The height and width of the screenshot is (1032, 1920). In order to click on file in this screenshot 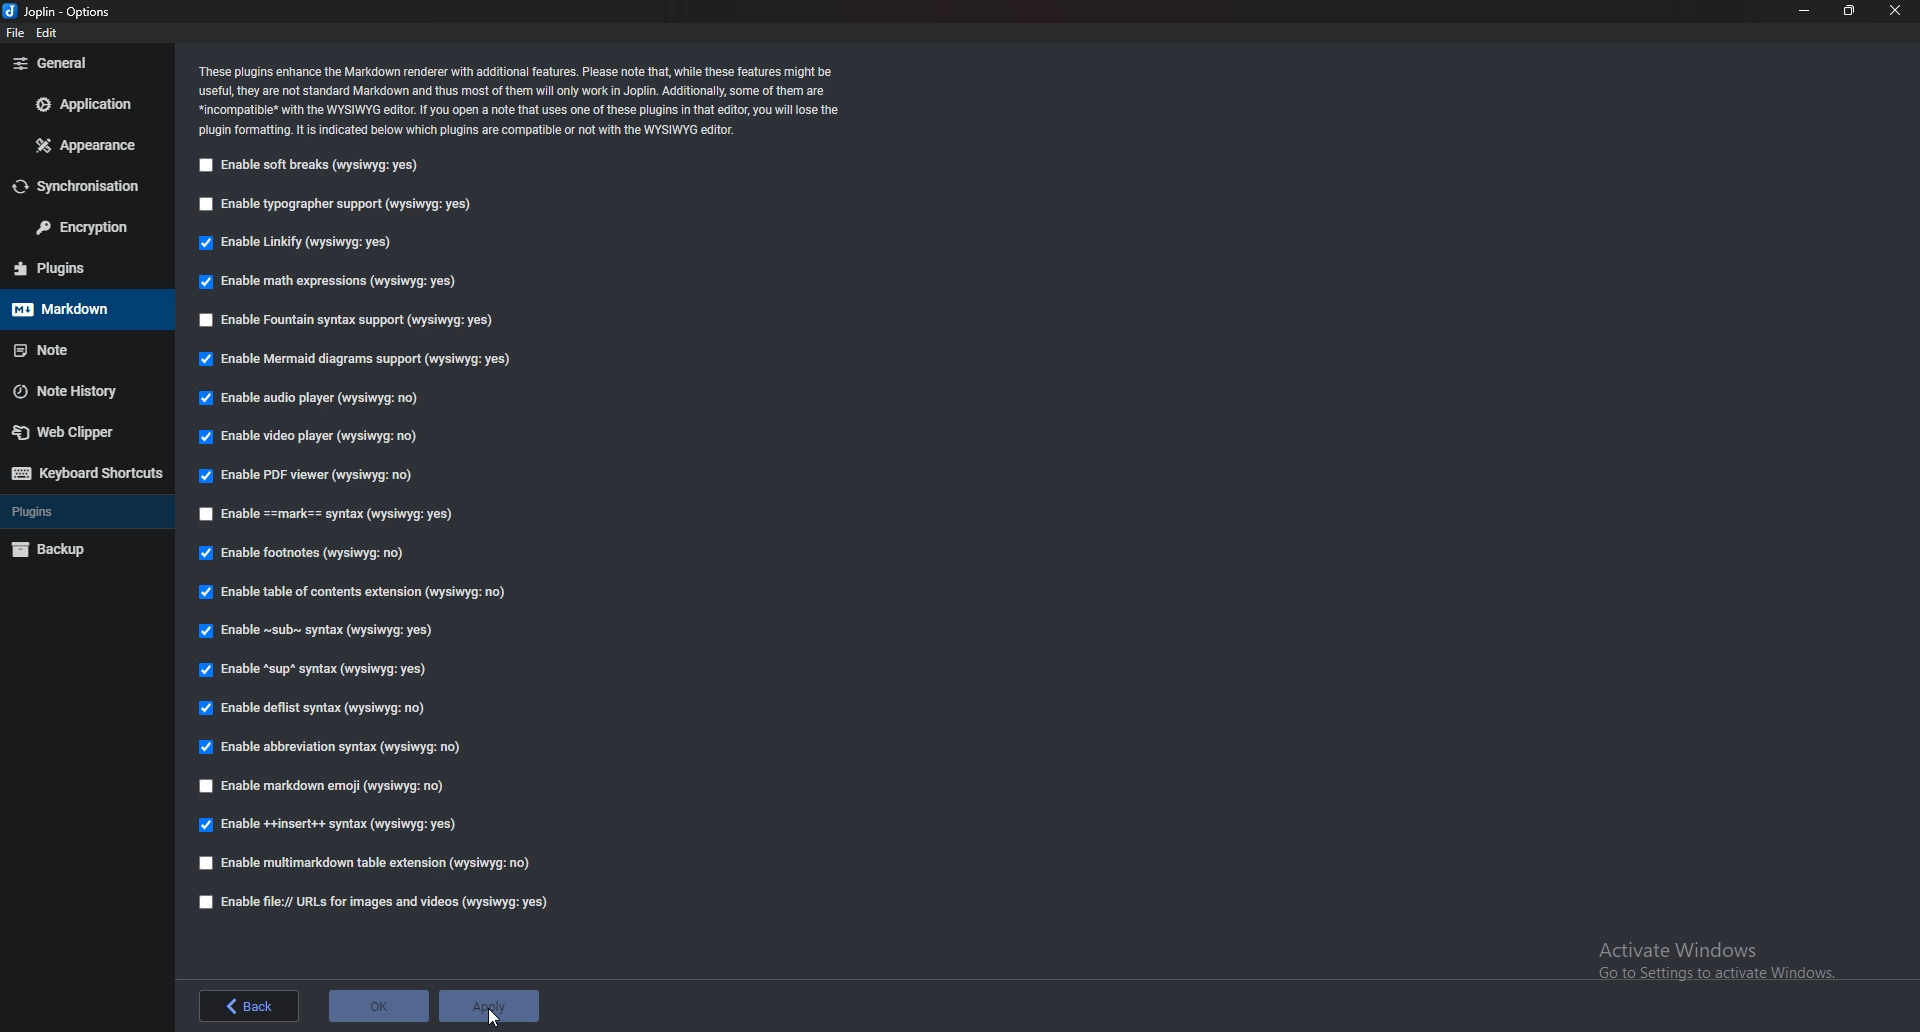, I will do `click(19, 33)`.